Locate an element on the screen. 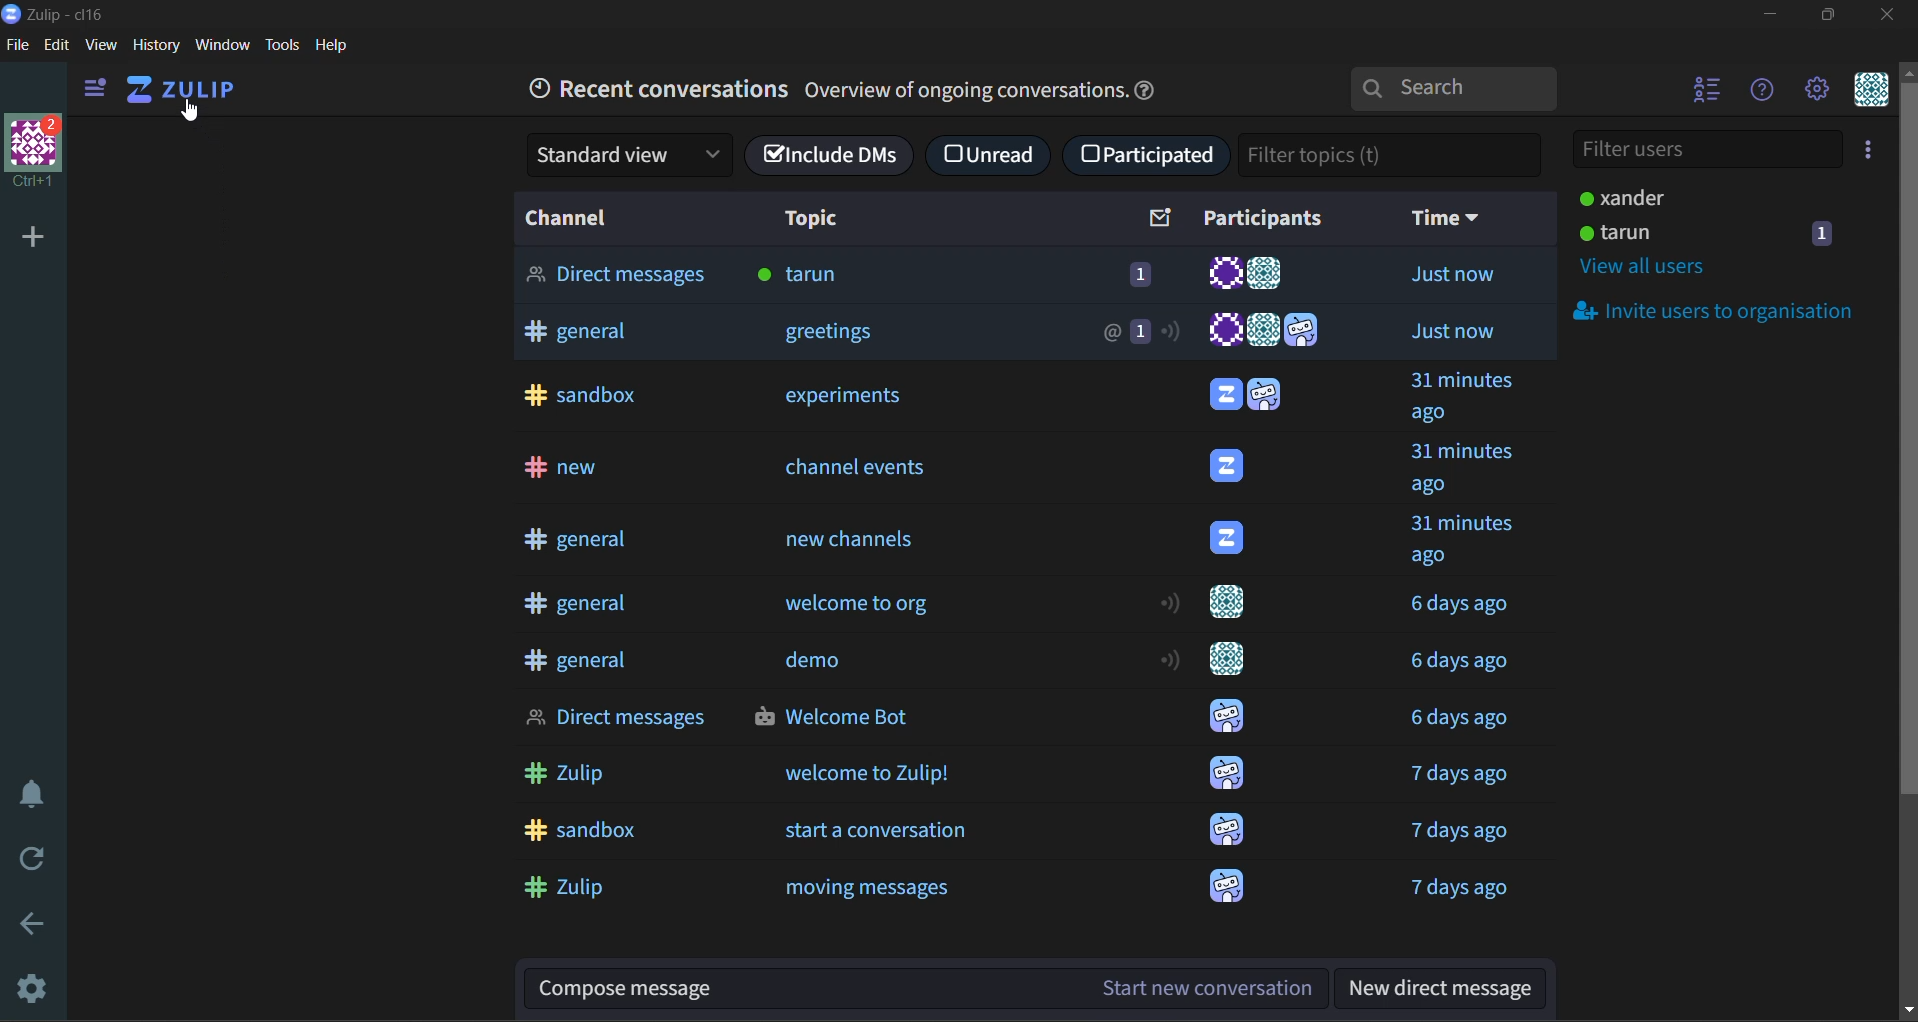 The width and height of the screenshot is (1918, 1022). hide user list is located at coordinates (1705, 91).